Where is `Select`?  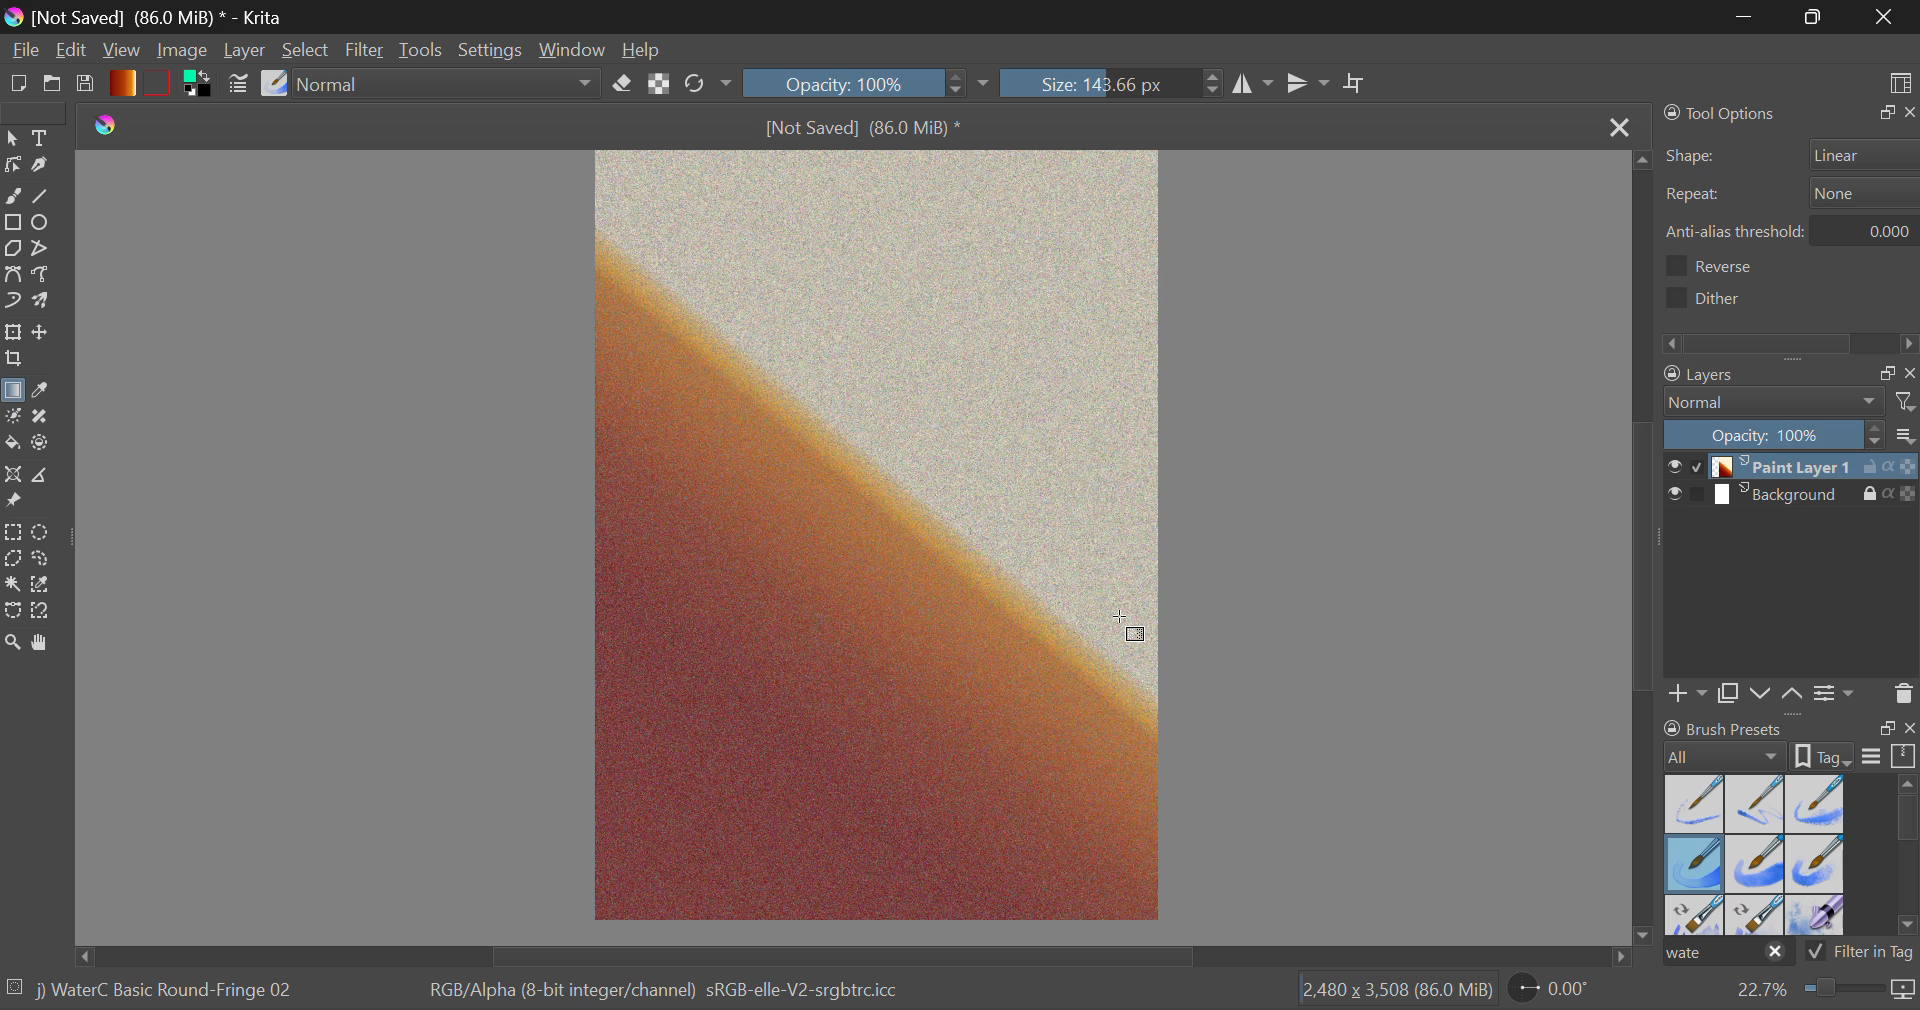
Select is located at coordinates (305, 48).